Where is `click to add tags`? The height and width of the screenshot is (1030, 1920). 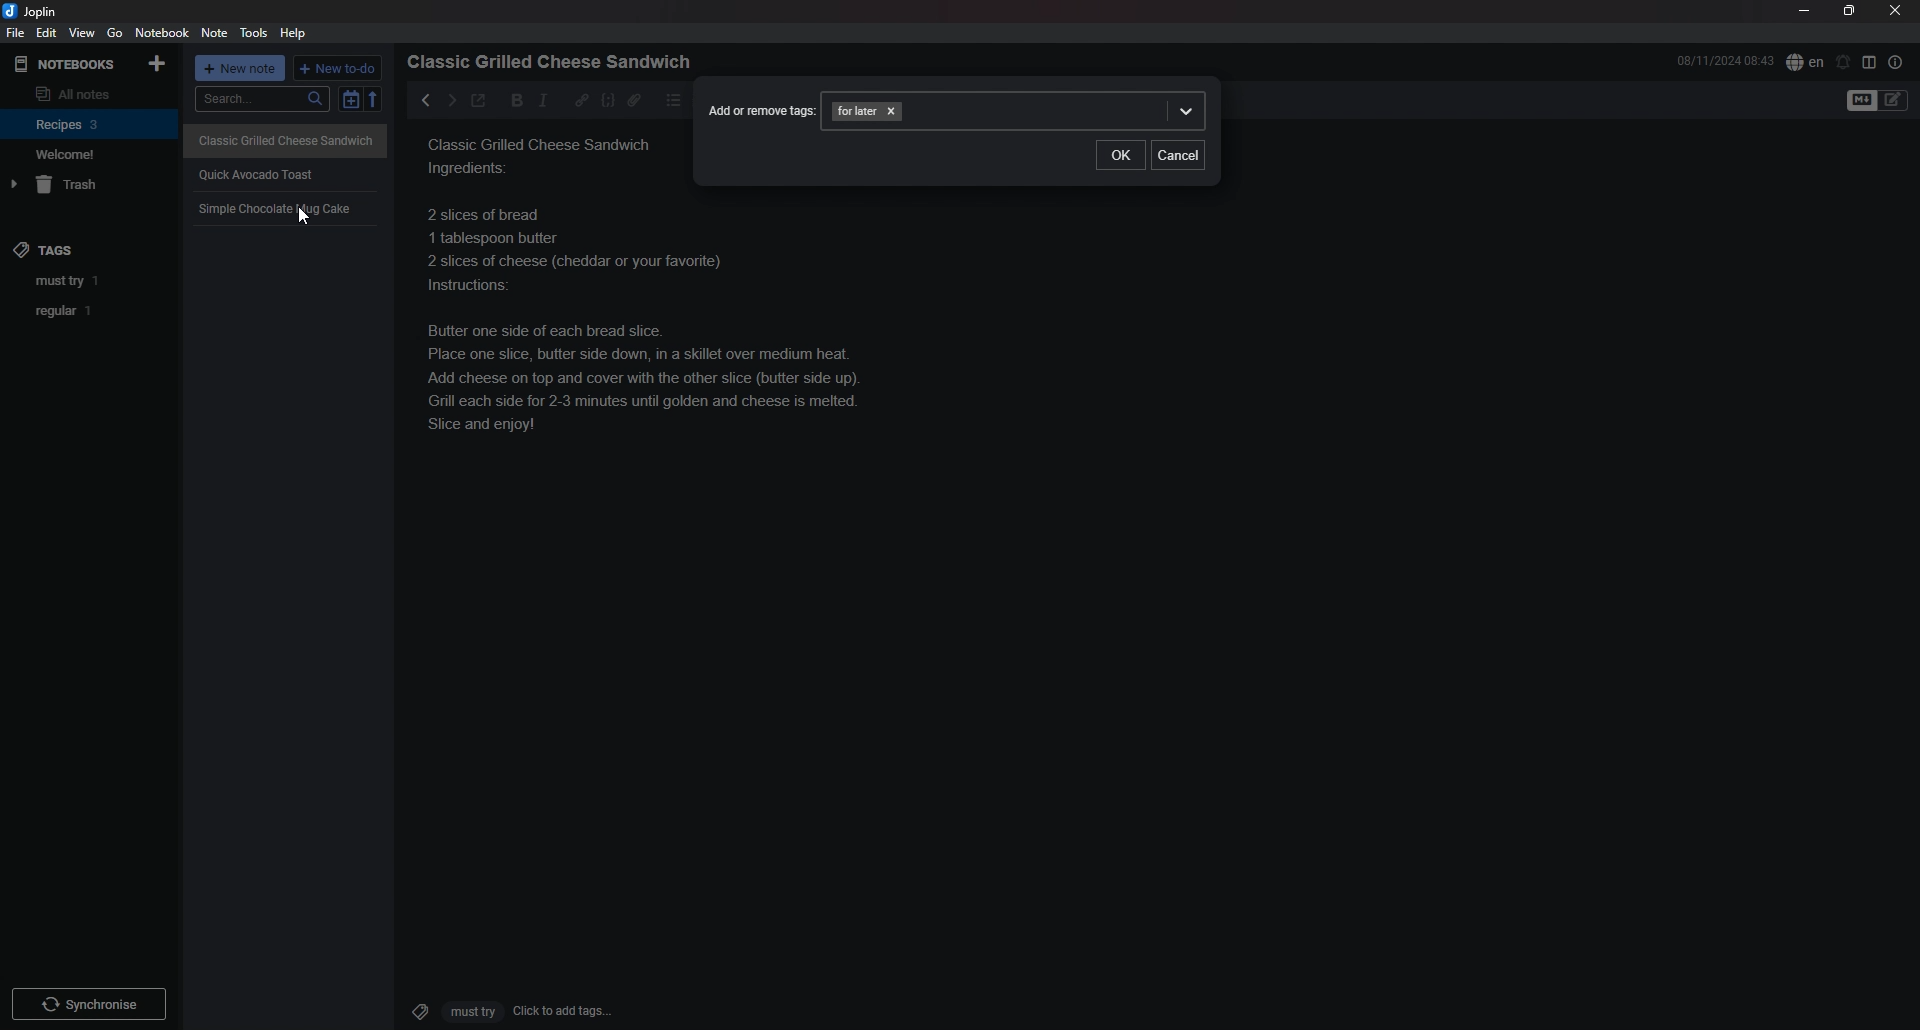 click to add tags is located at coordinates (503, 1010).